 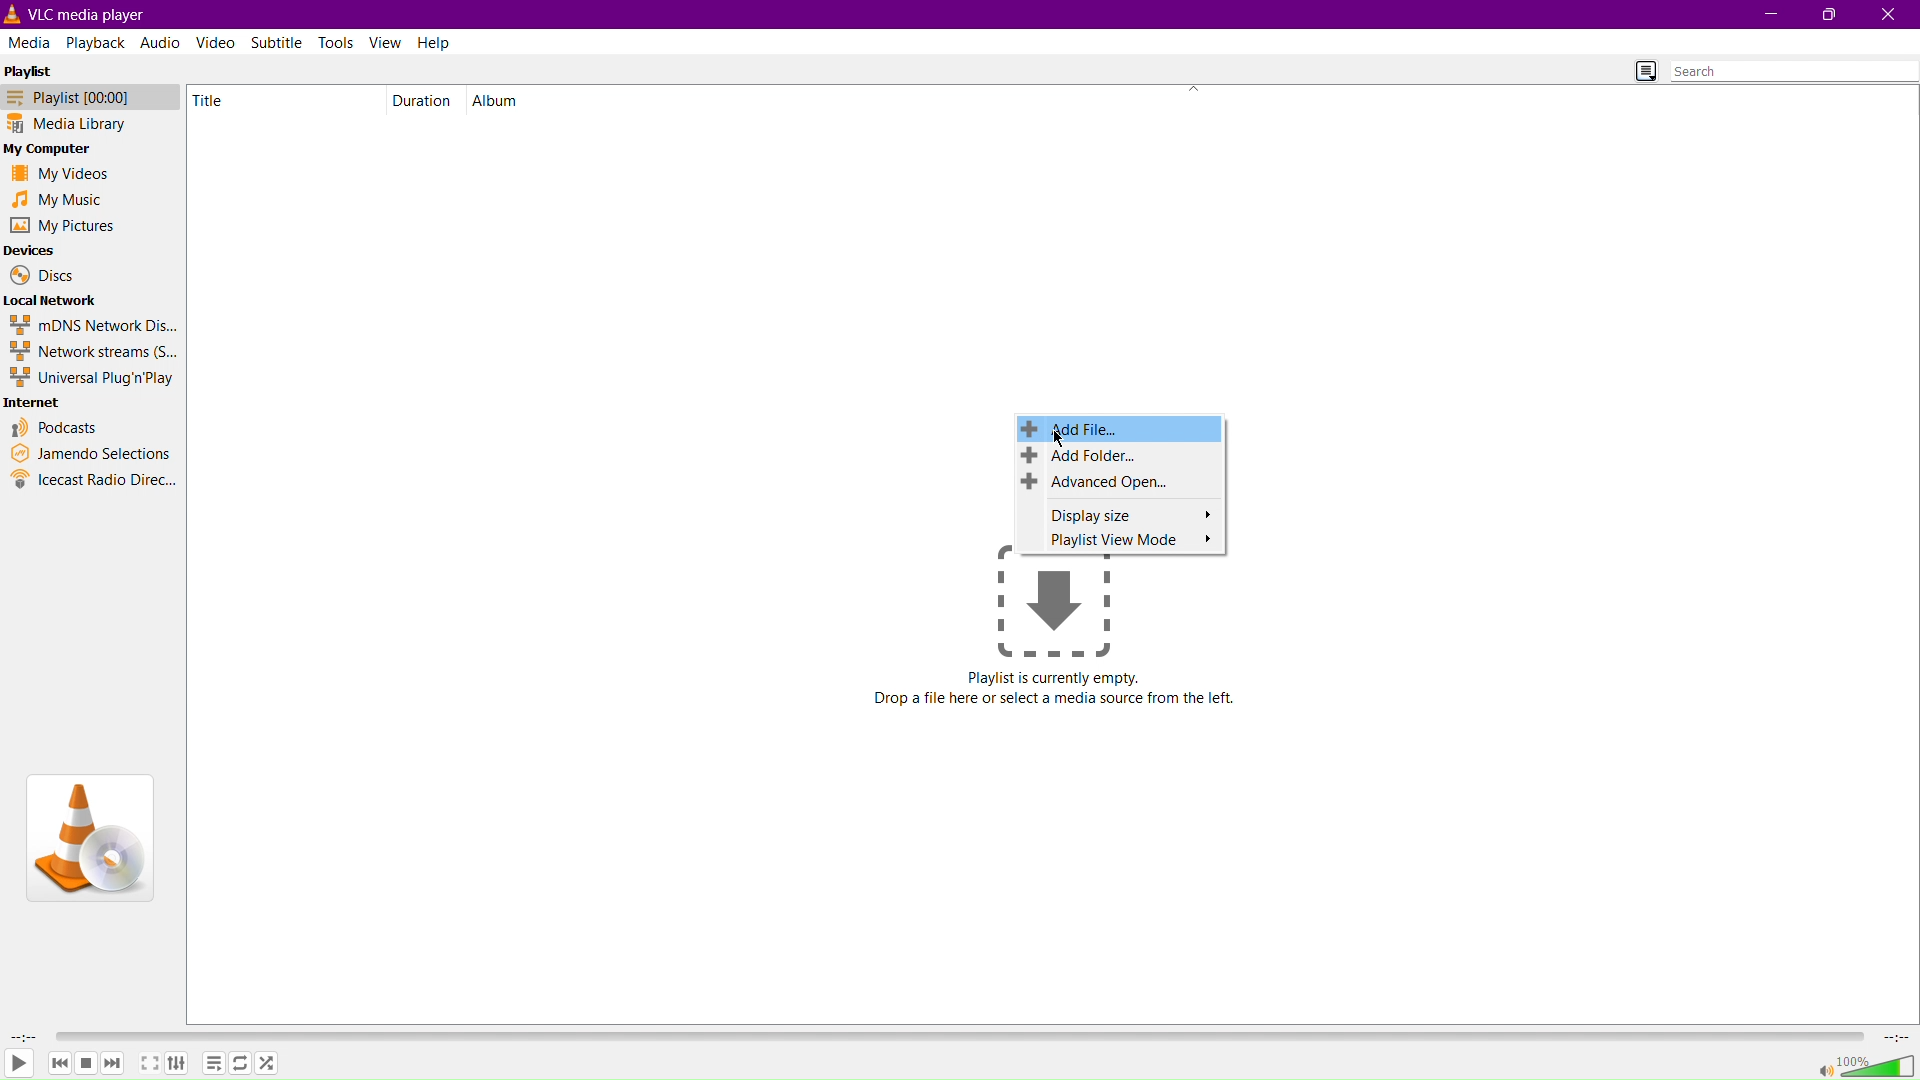 I want to click on Add File, so click(x=1121, y=428).